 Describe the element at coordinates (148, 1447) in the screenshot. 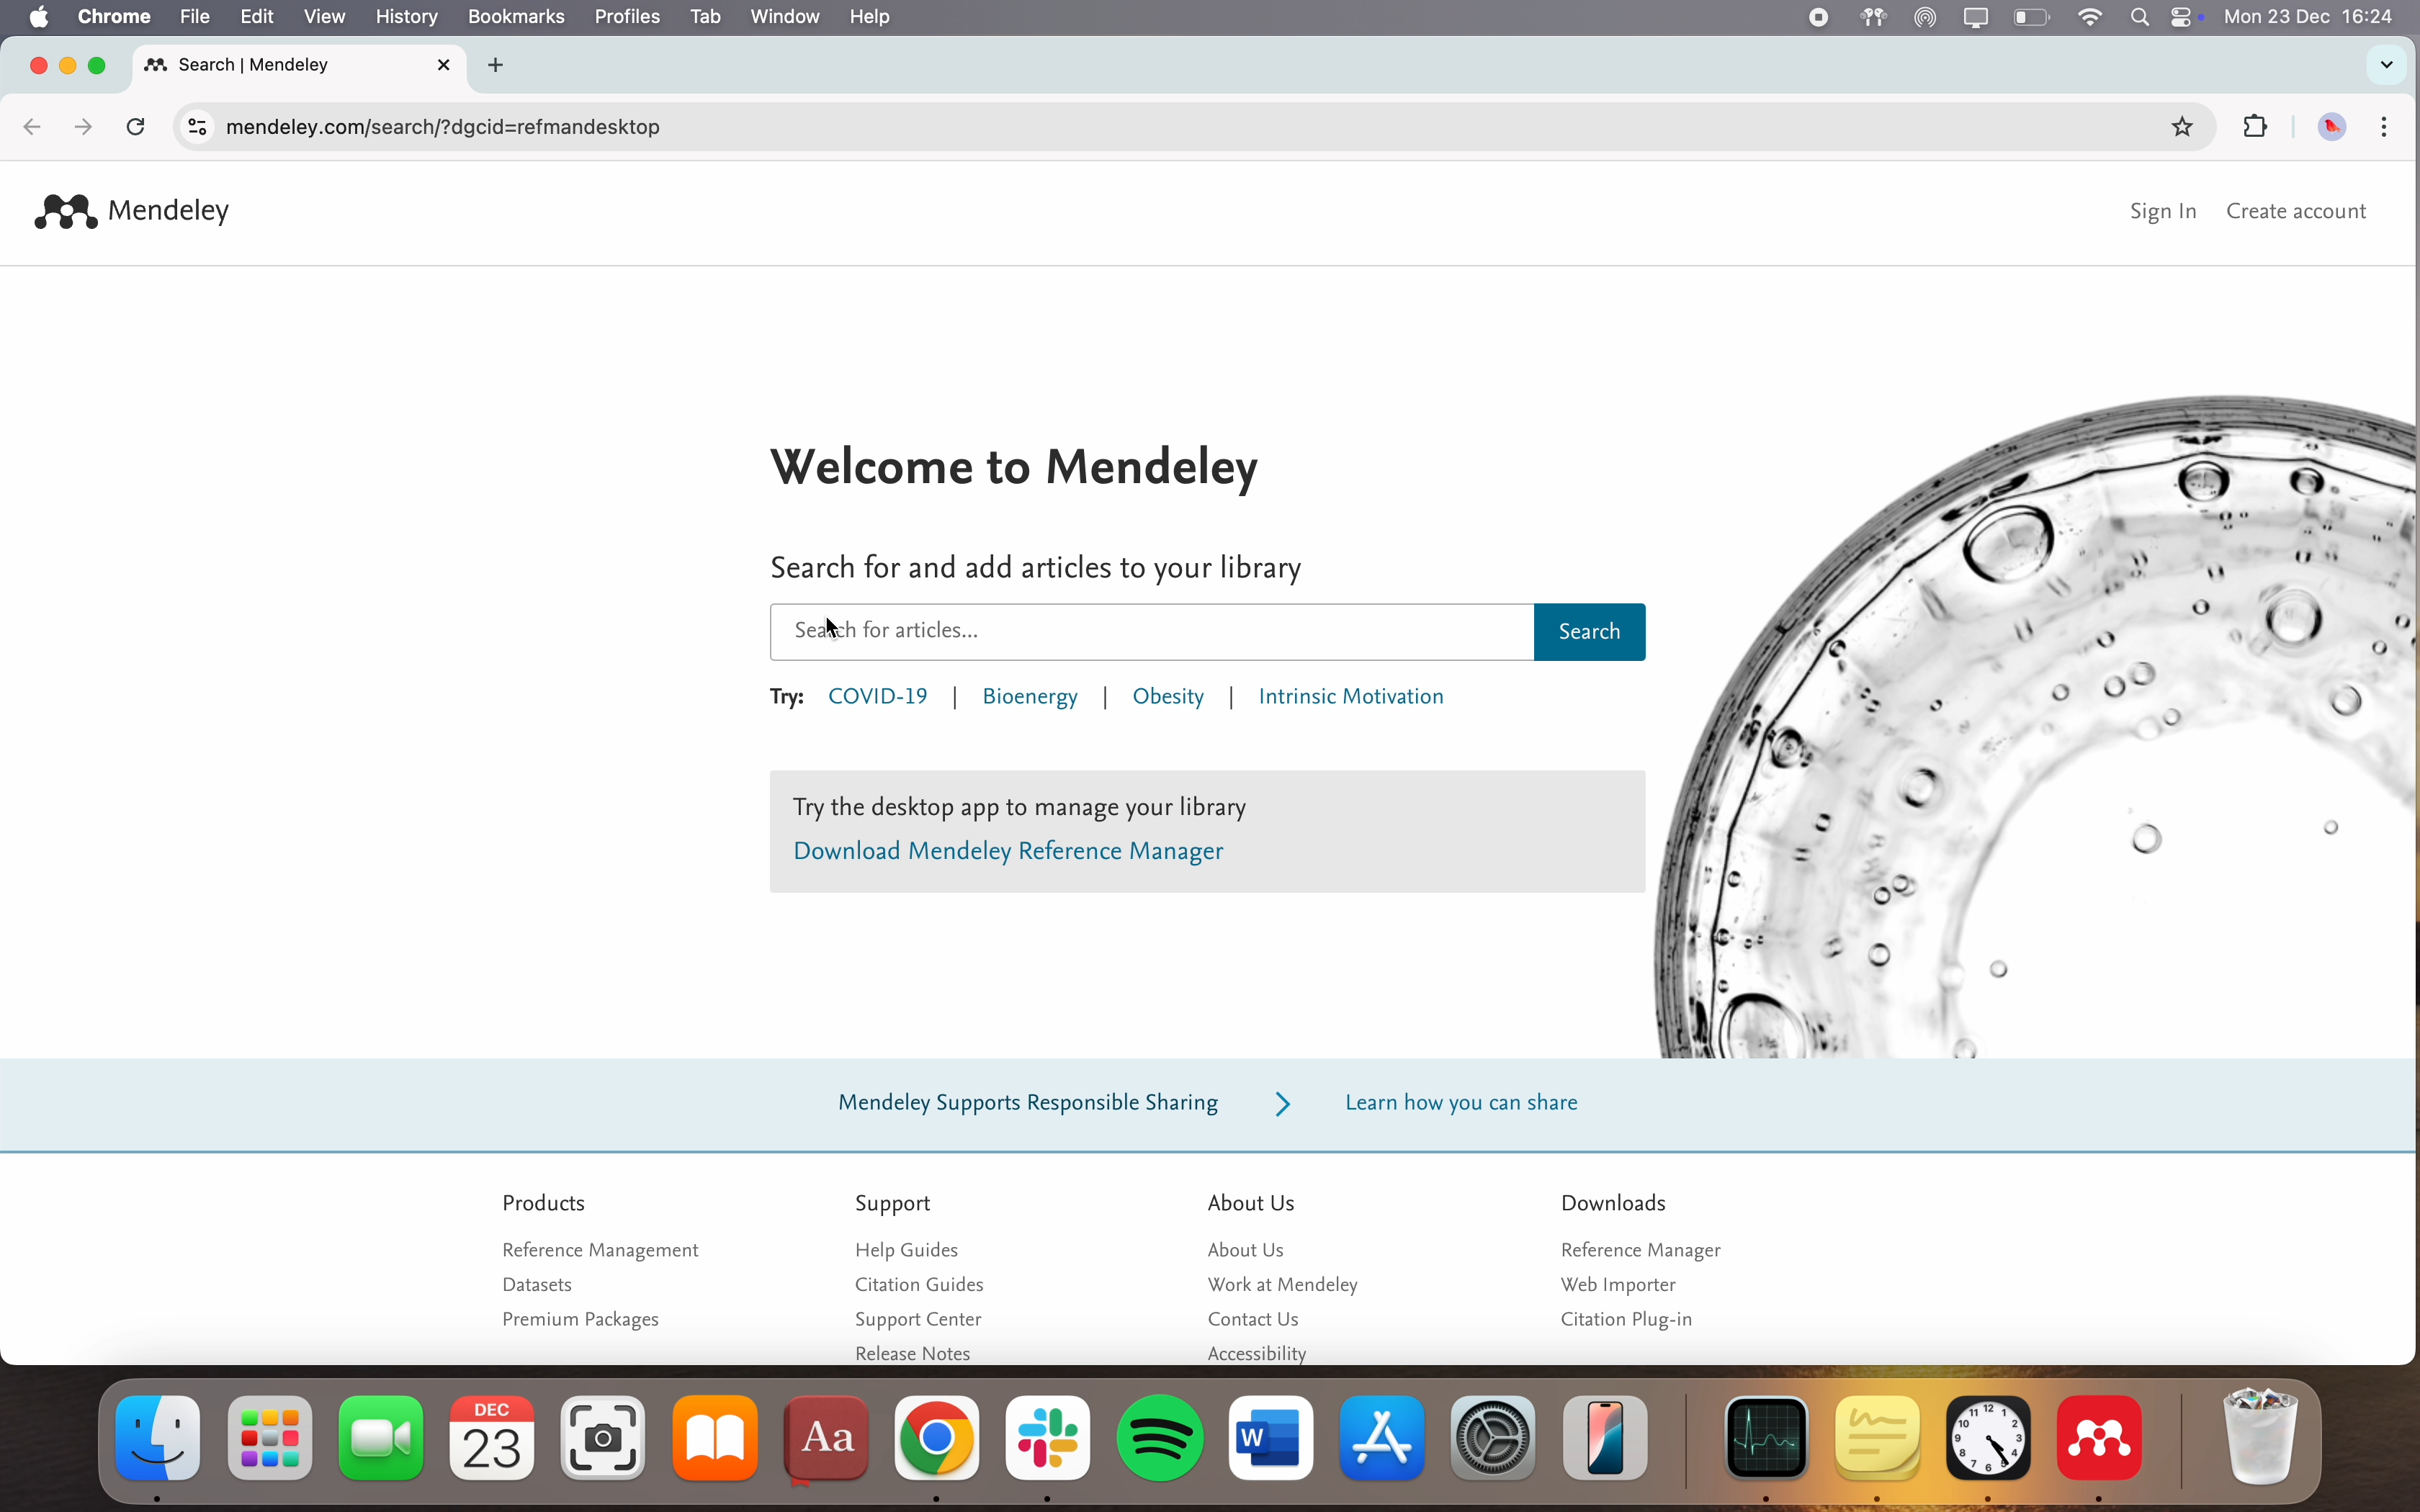

I see `finder` at that location.